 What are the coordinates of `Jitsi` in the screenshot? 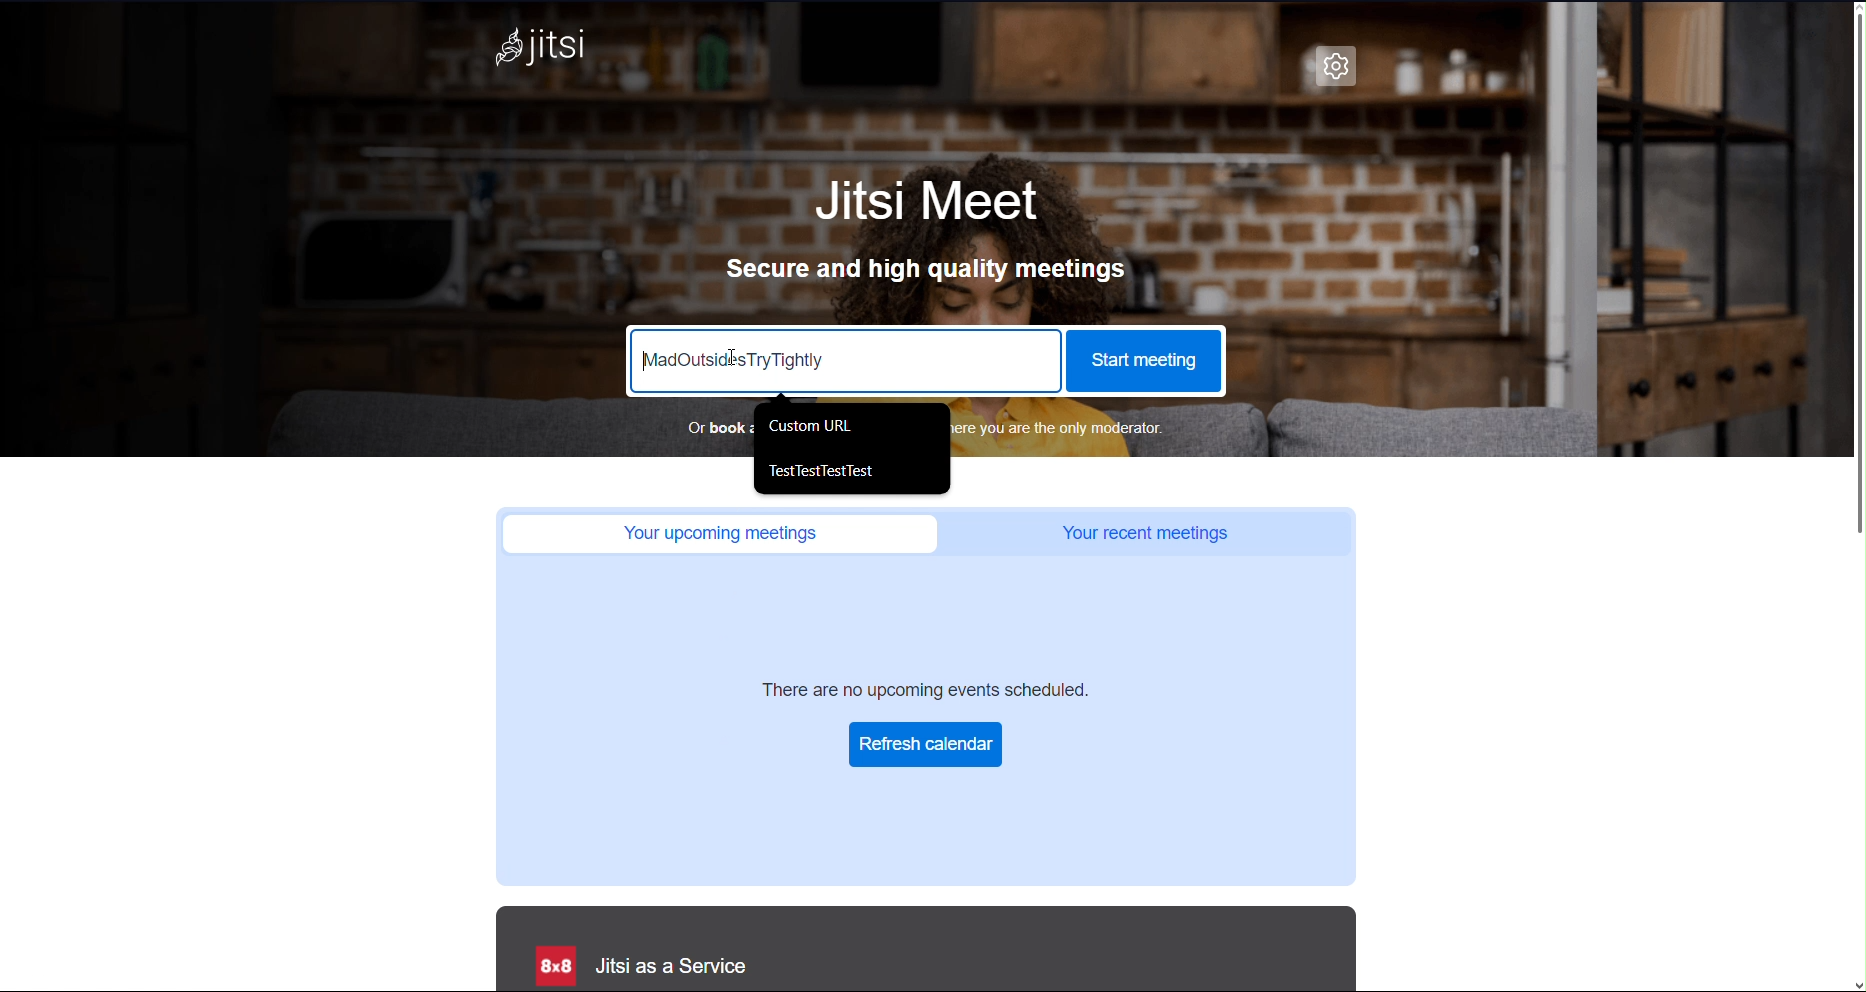 It's located at (539, 50).